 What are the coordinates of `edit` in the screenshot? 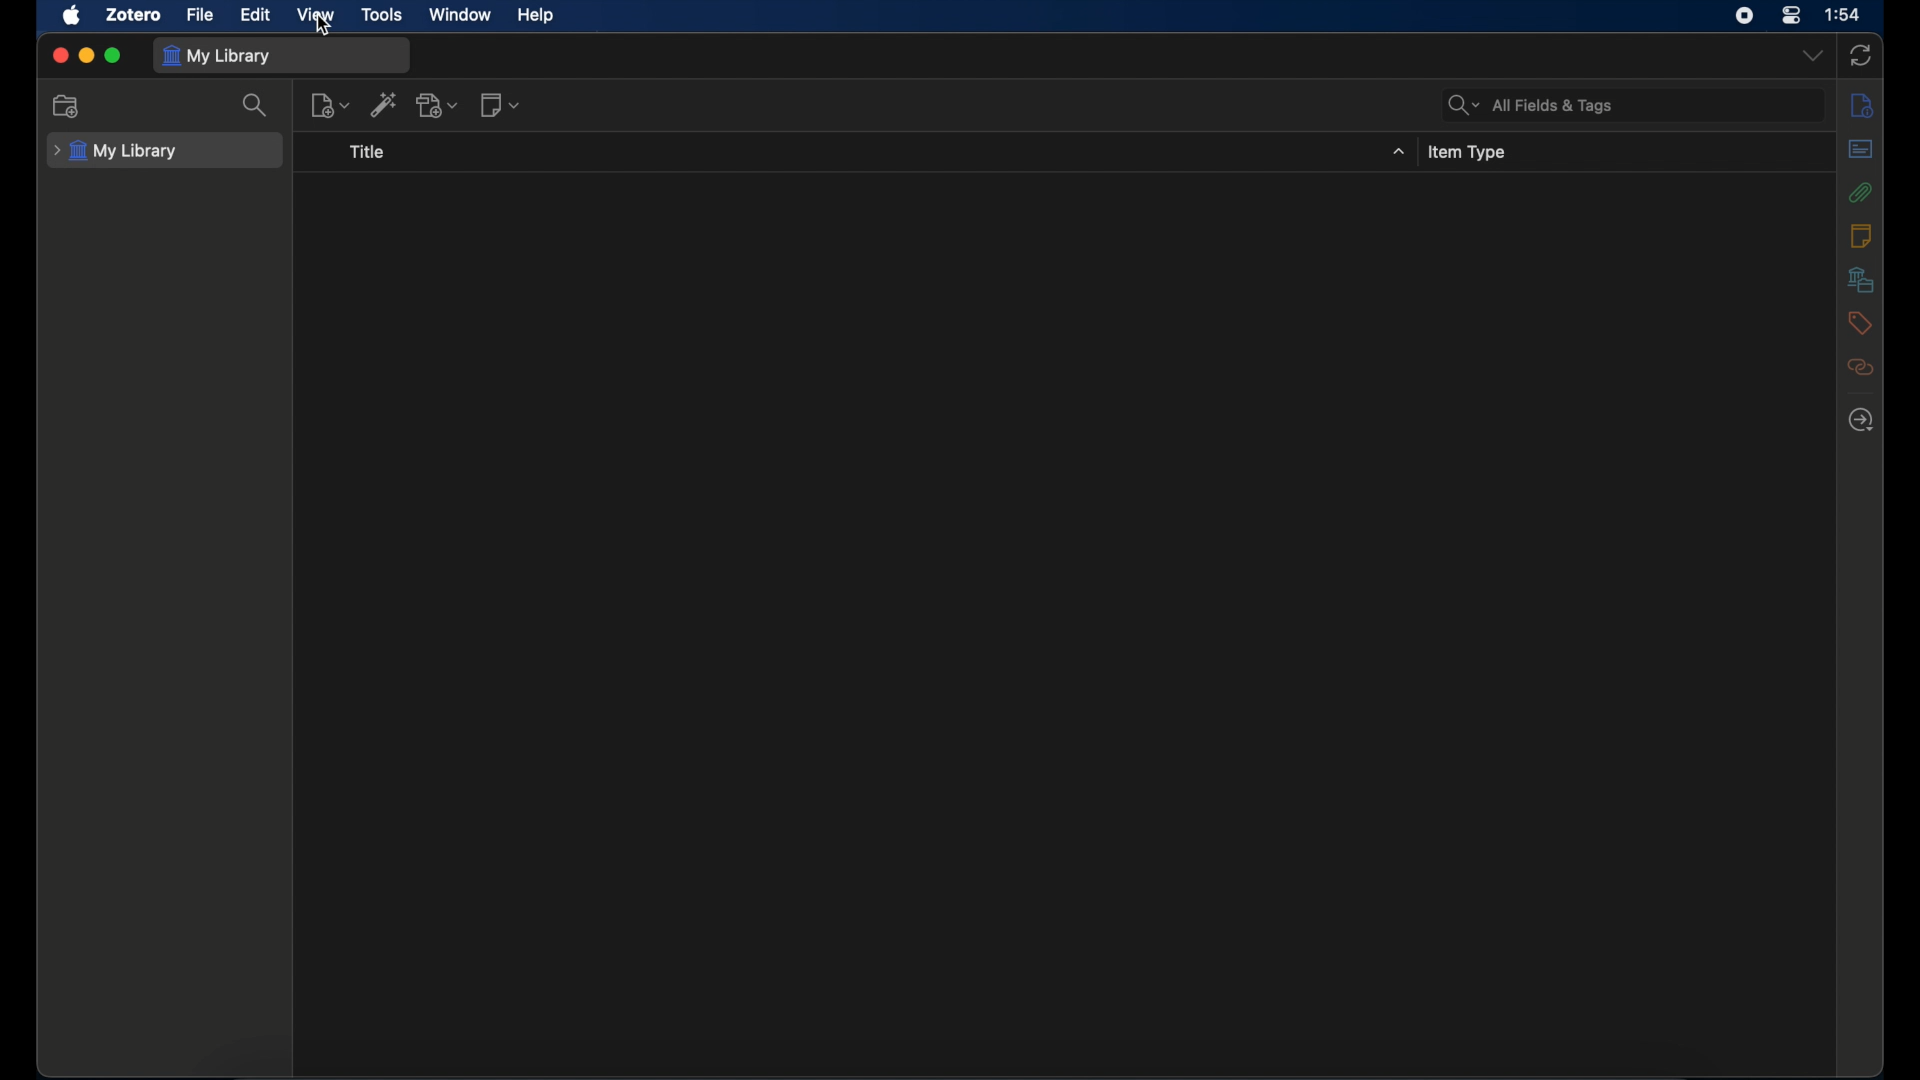 It's located at (256, 15).